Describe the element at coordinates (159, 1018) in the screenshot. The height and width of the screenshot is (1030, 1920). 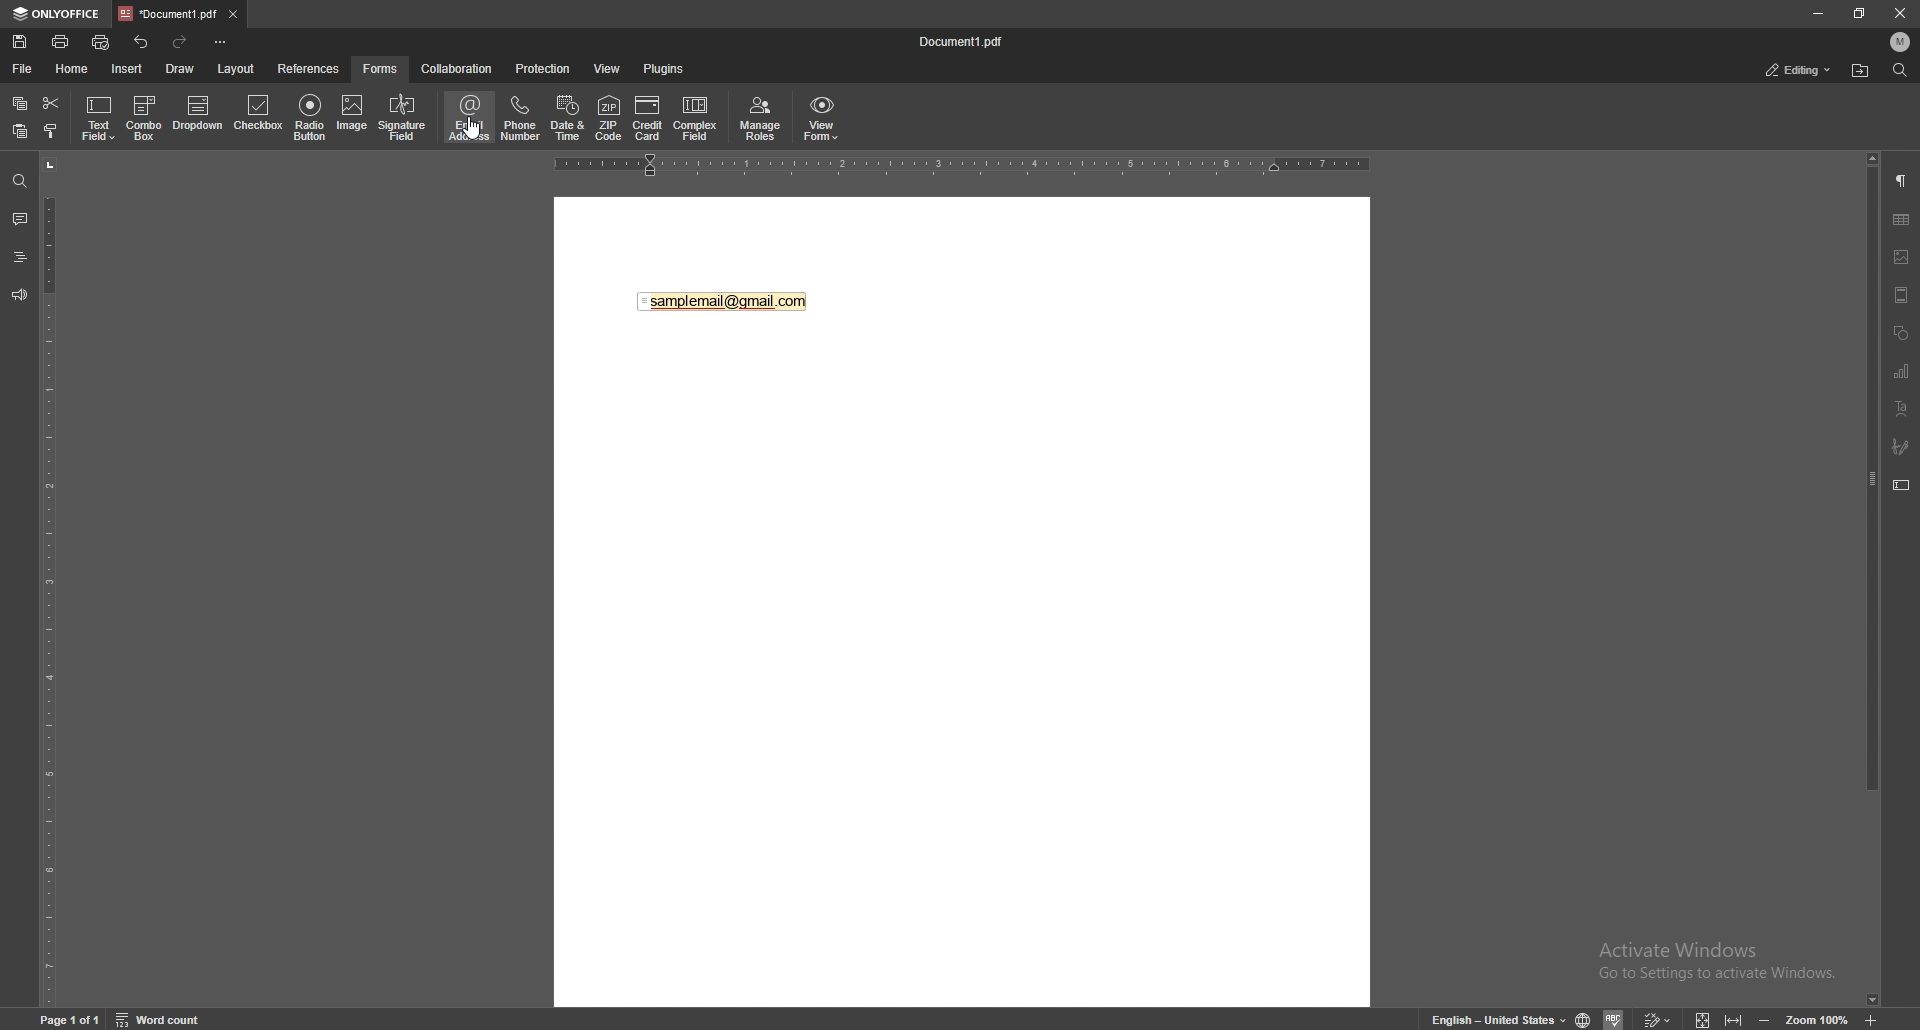
I see `word count` at that location.